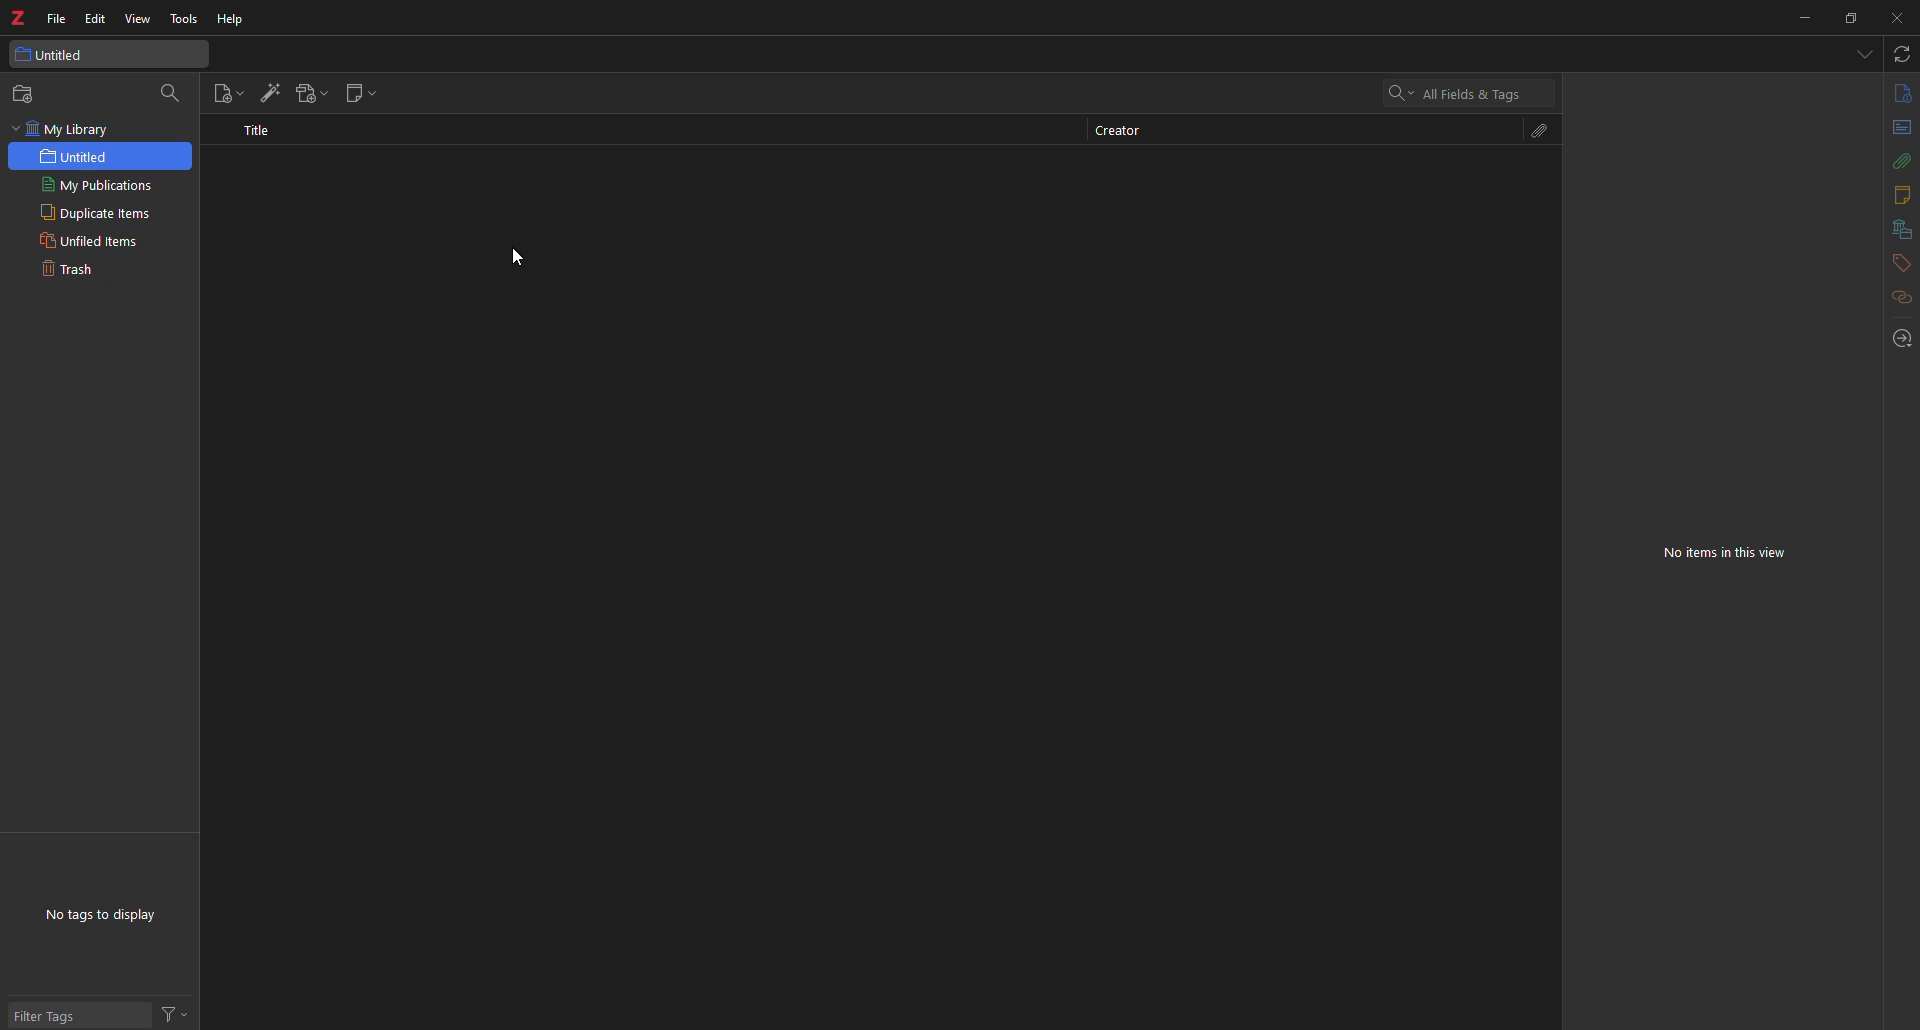 The height and width of the screenshot is (1030, 1920). I want to click on trash, so click(70, 272).